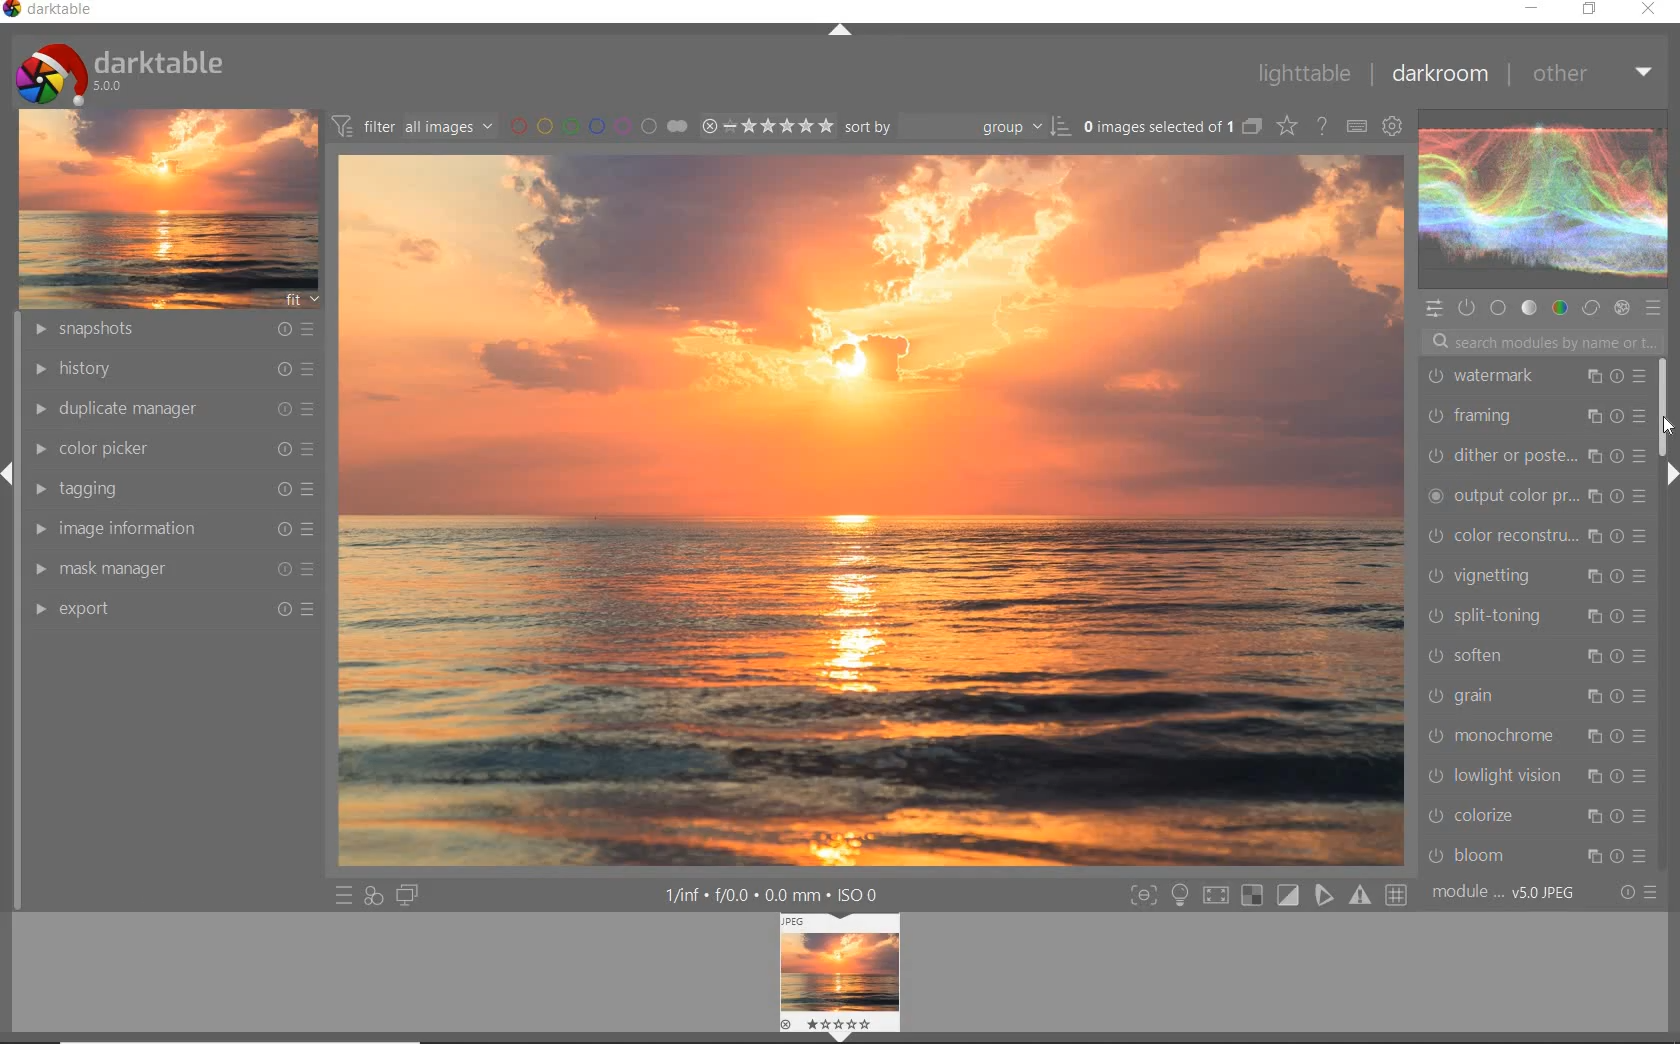  Describe the element at coordinates (1394, 125) in the screenshot. I see `show global preference` at that location.